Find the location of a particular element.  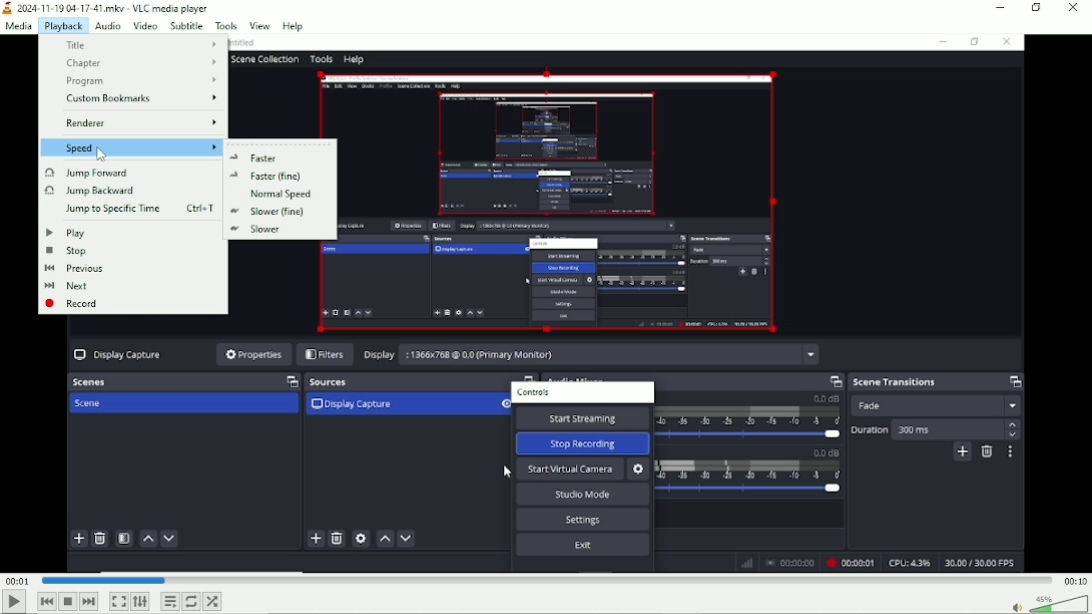

faster (fine) is located at coordinates (278, 176).